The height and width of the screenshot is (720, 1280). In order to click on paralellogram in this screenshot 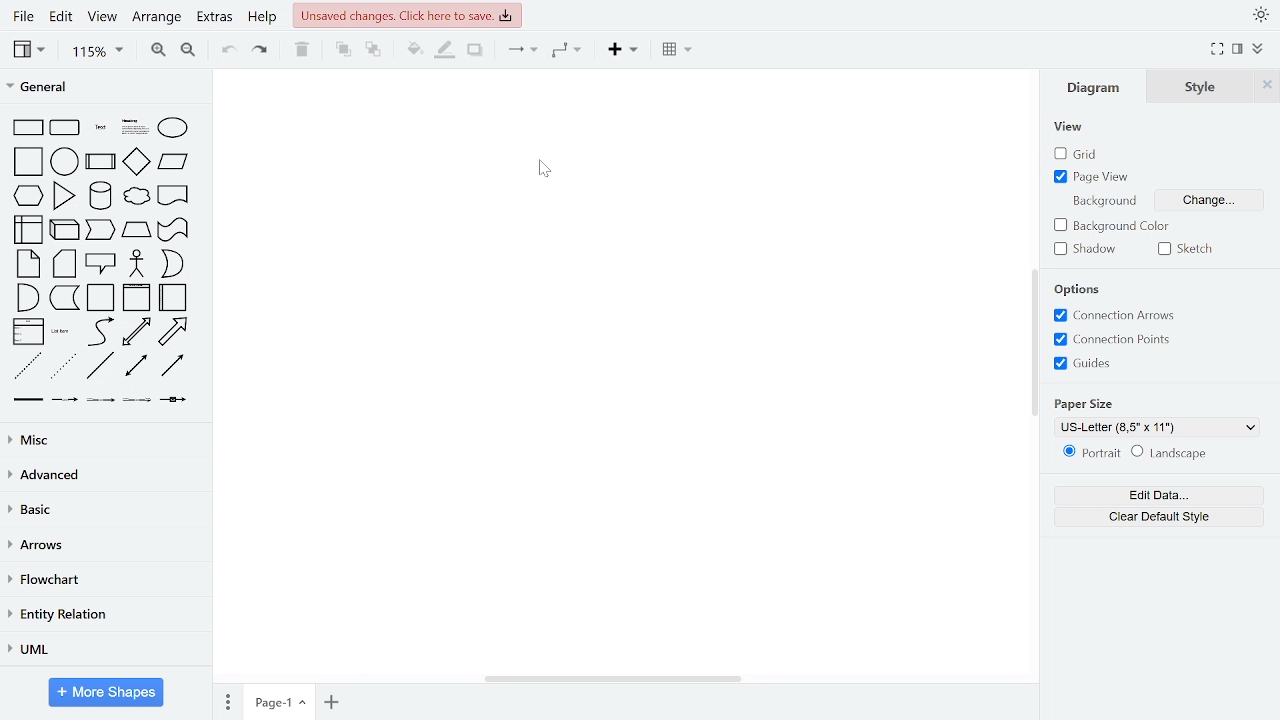, I will do `click(172, 162)`.